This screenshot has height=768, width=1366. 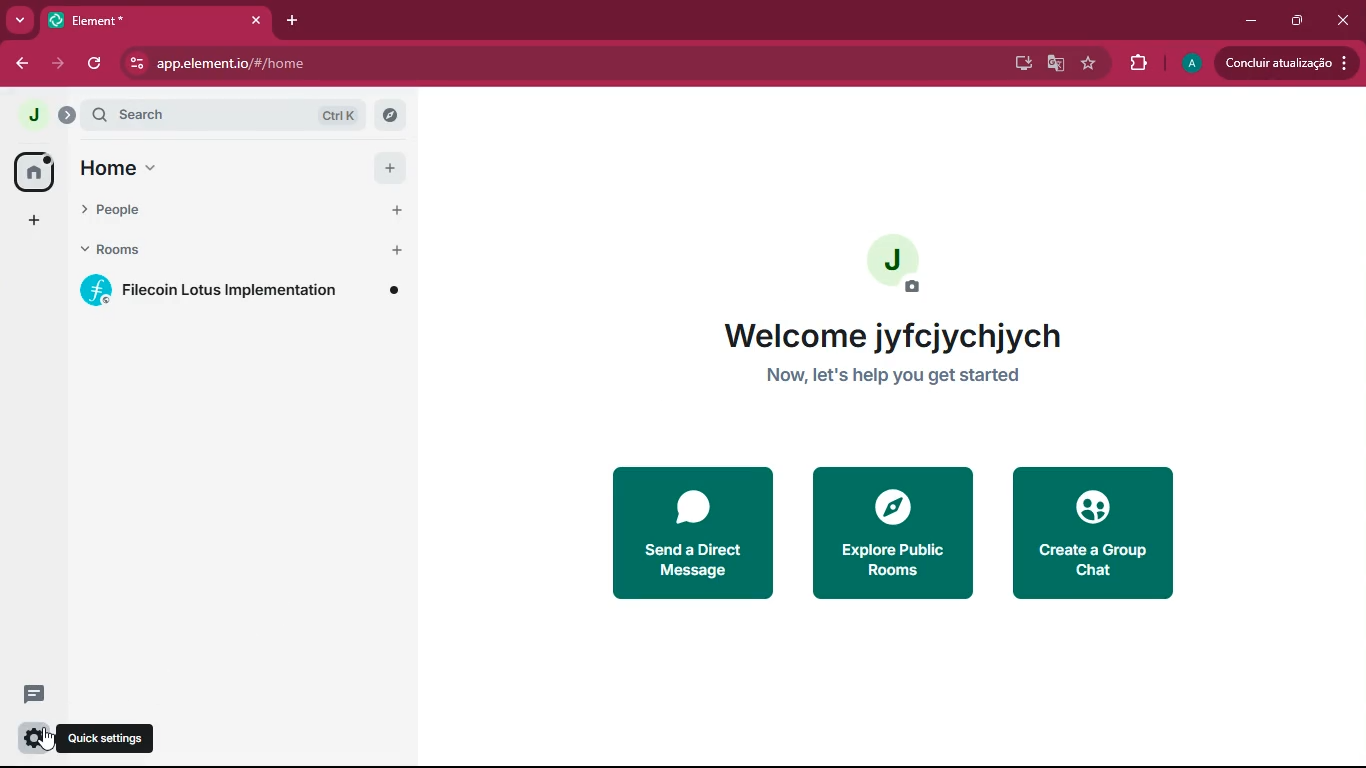 What do you see at coordinates (296, 21) in the screenshot?
I see `add tab` at bounding box center [296, 21].